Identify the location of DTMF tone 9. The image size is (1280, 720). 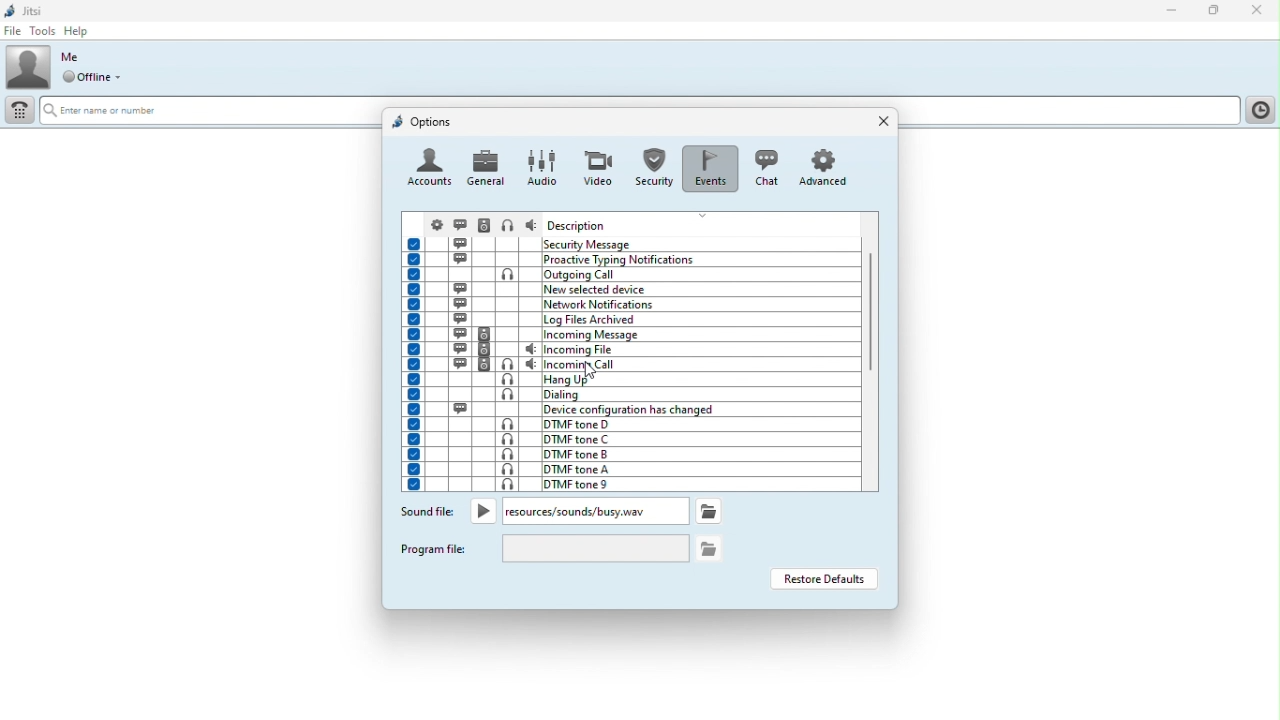
(626, 484).